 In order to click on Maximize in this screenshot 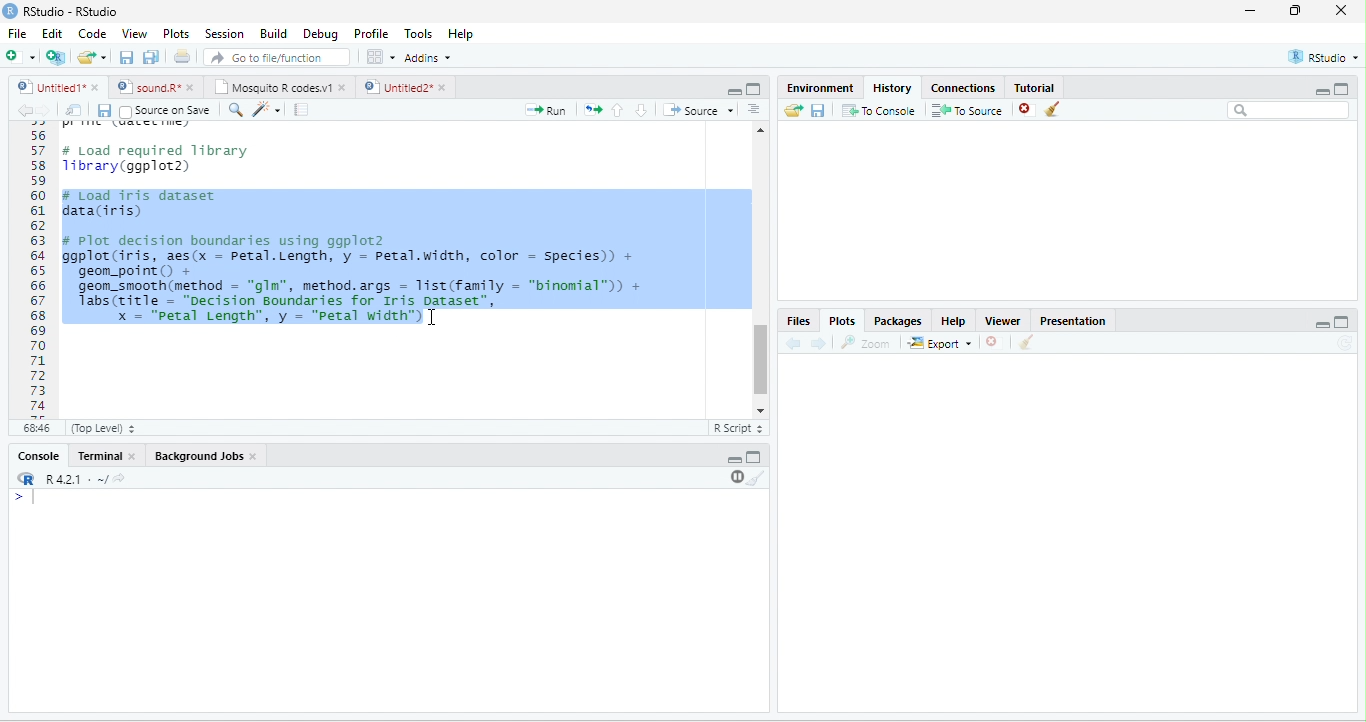, I will do `click(754, 457)`.